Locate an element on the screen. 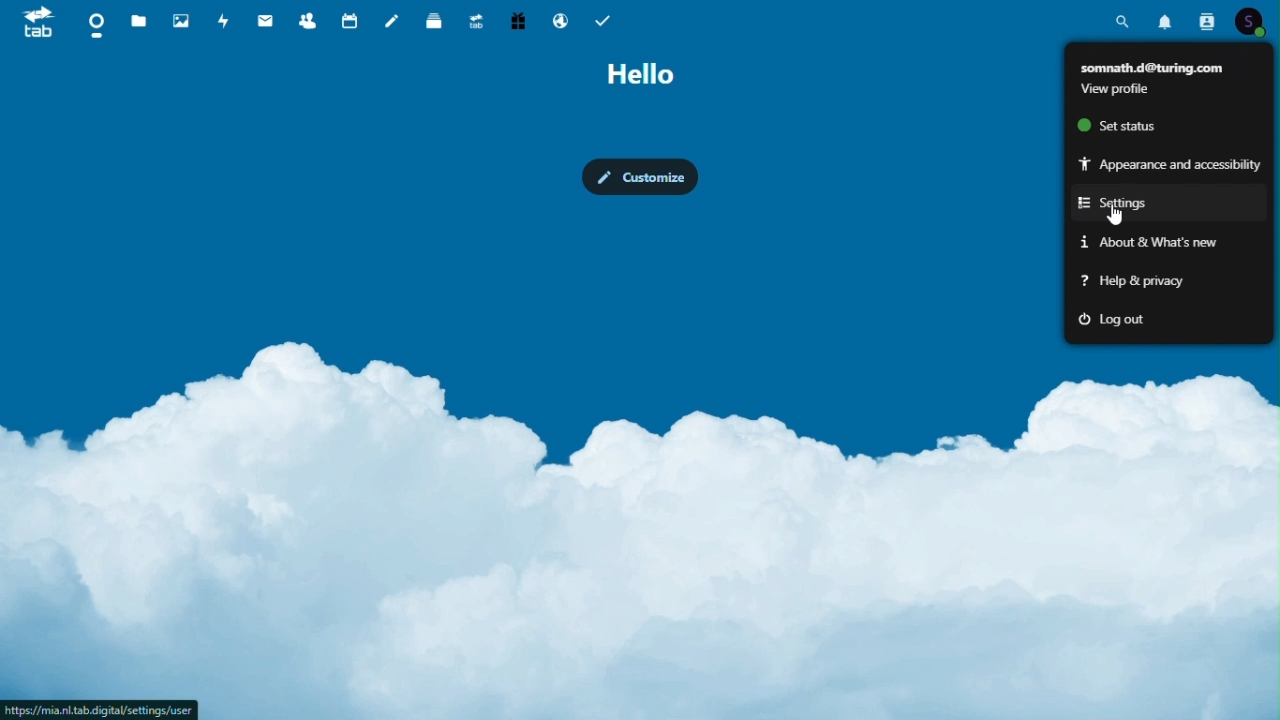 The width and height of the screenshot is (1280, 720). Upgrade is located at coordinates (476, 18).